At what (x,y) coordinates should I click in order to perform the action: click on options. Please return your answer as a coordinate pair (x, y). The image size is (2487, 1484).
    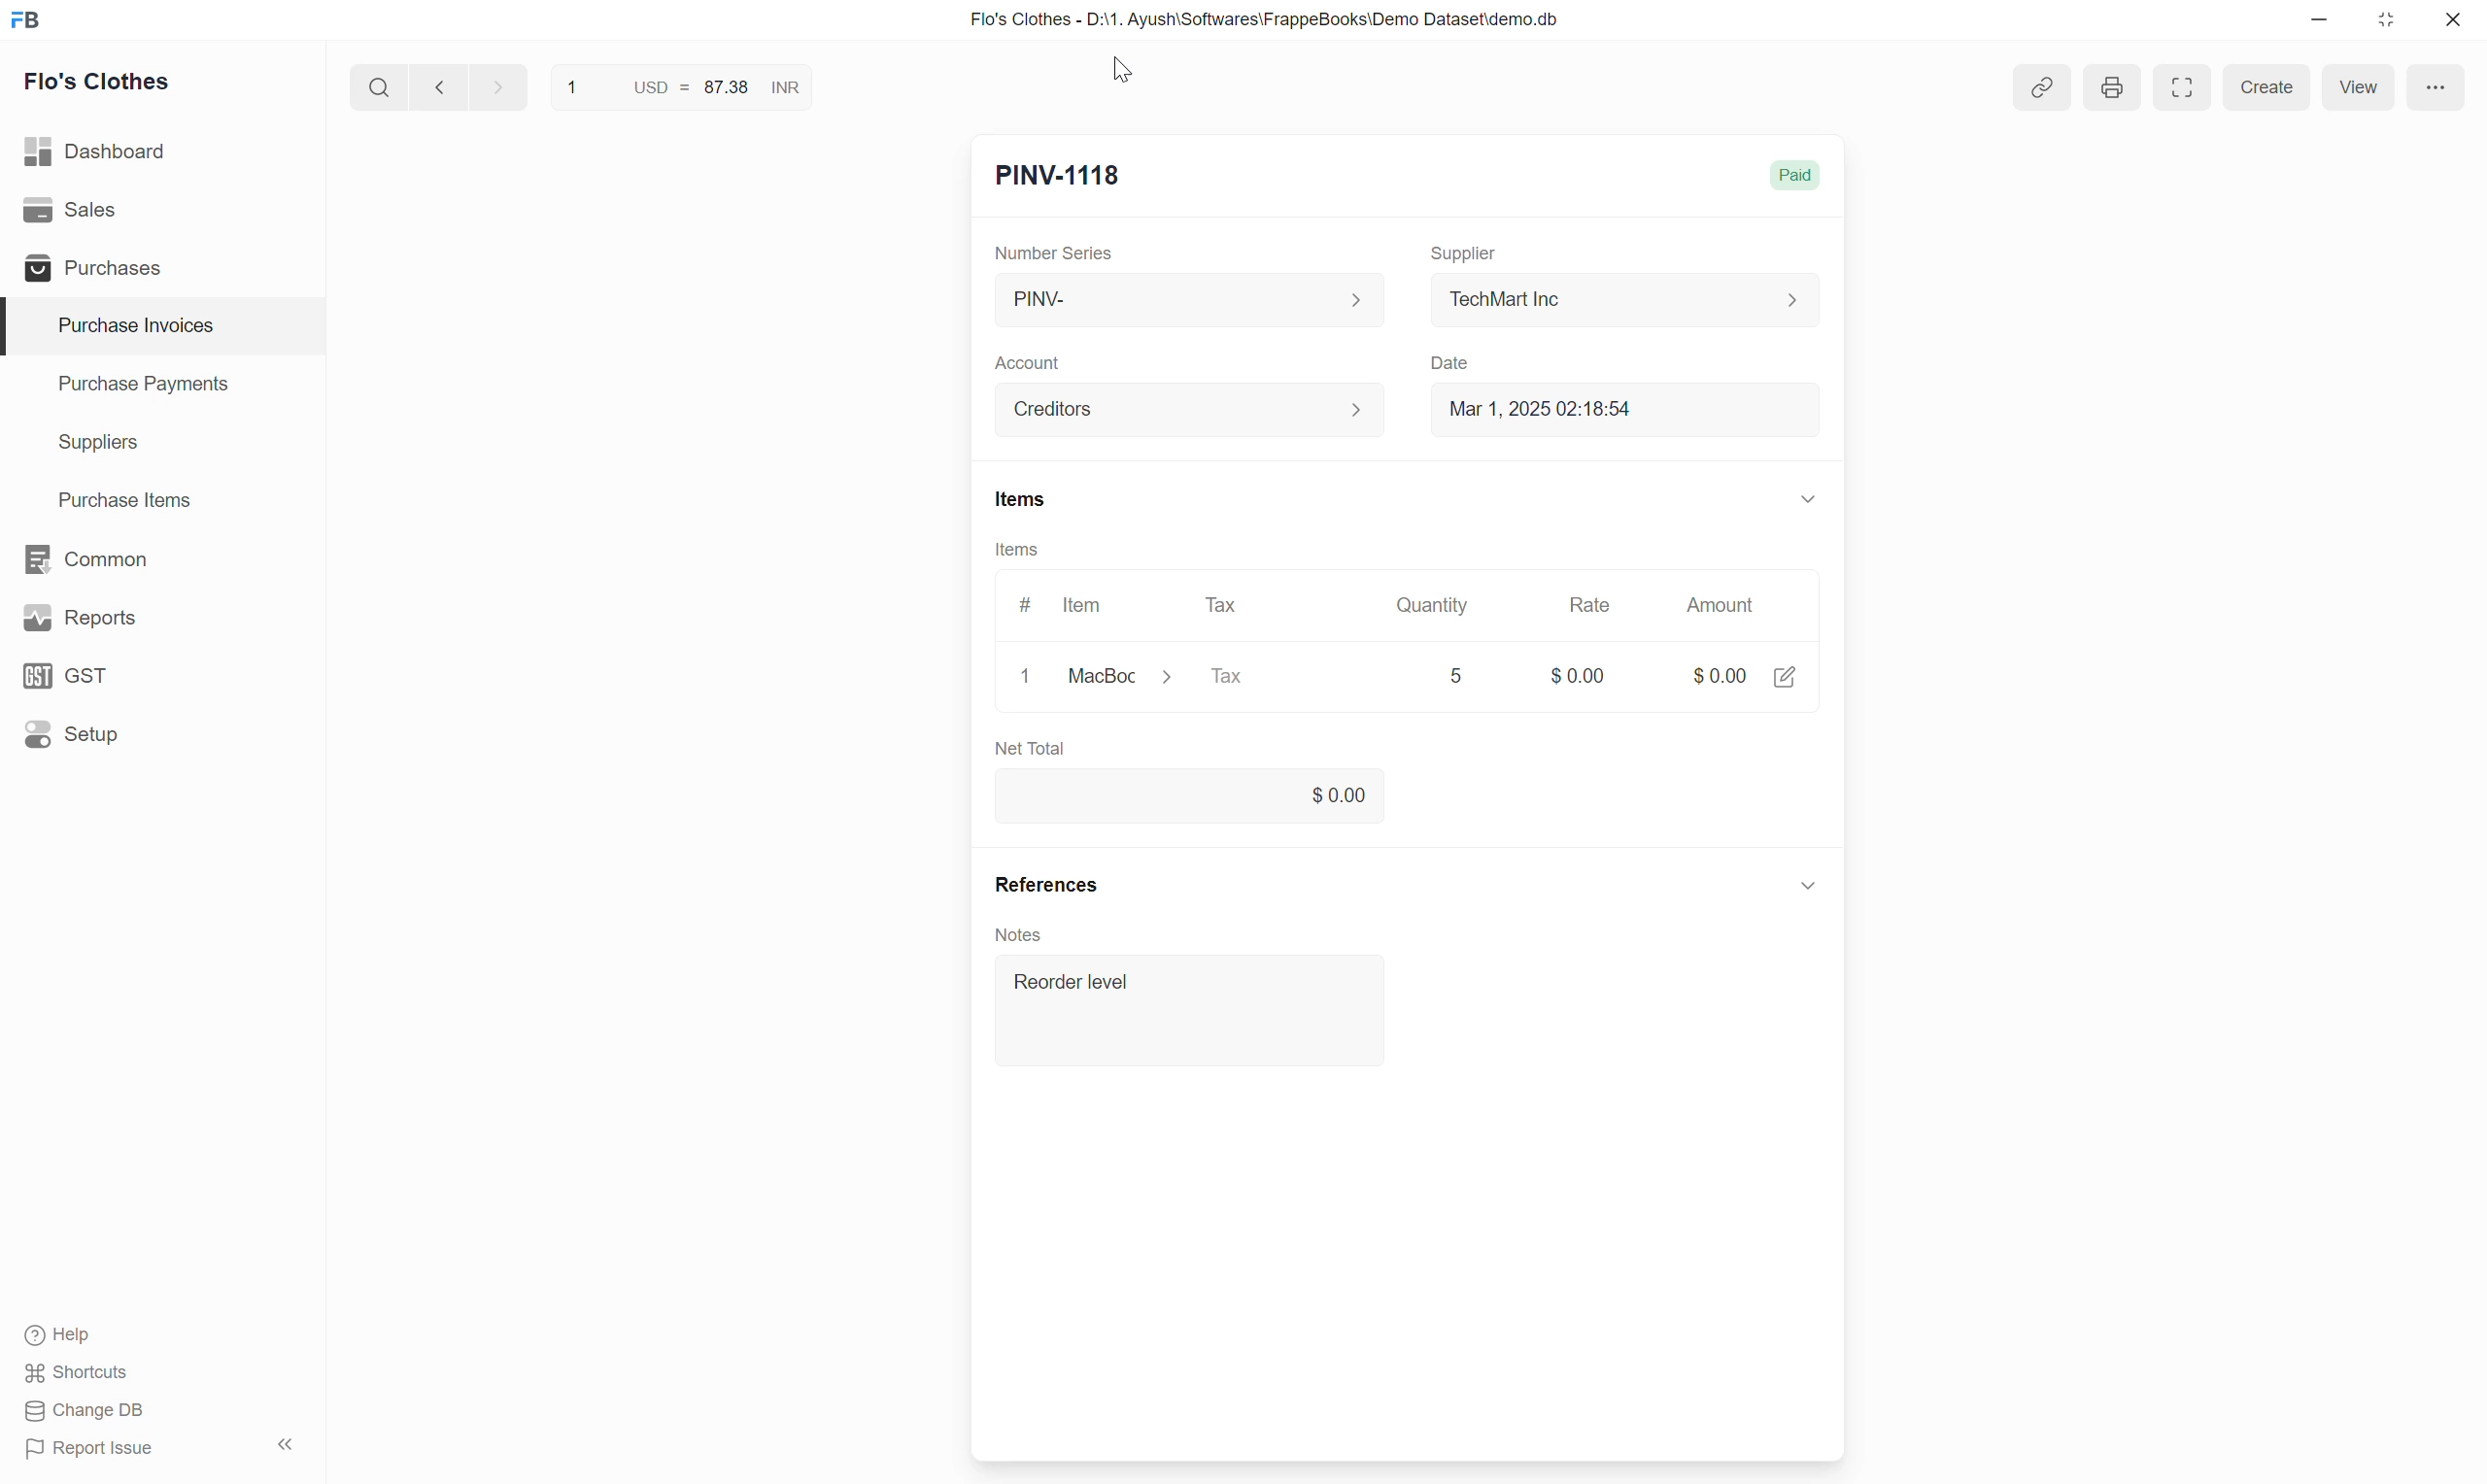
    Looking at the image, I should click on (2440, 87).